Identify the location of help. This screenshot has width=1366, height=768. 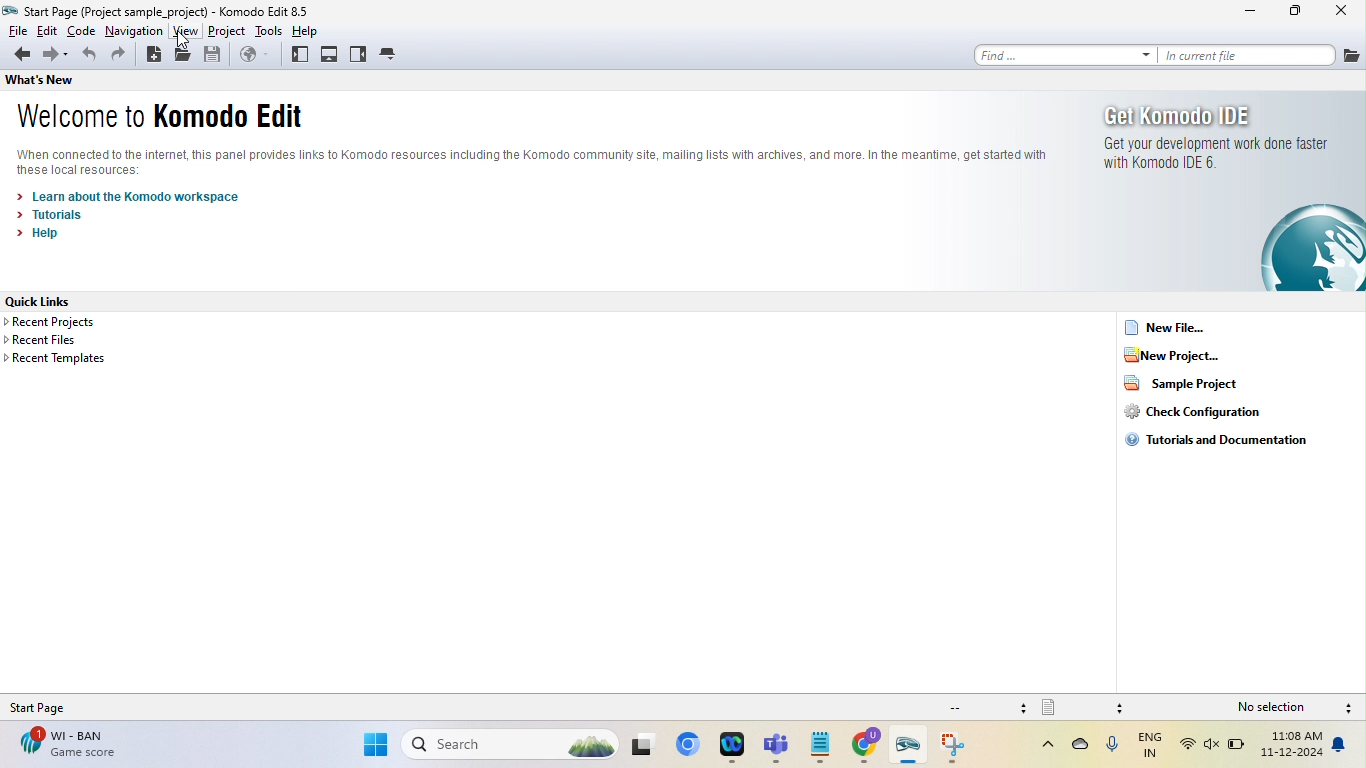
(44, 234).